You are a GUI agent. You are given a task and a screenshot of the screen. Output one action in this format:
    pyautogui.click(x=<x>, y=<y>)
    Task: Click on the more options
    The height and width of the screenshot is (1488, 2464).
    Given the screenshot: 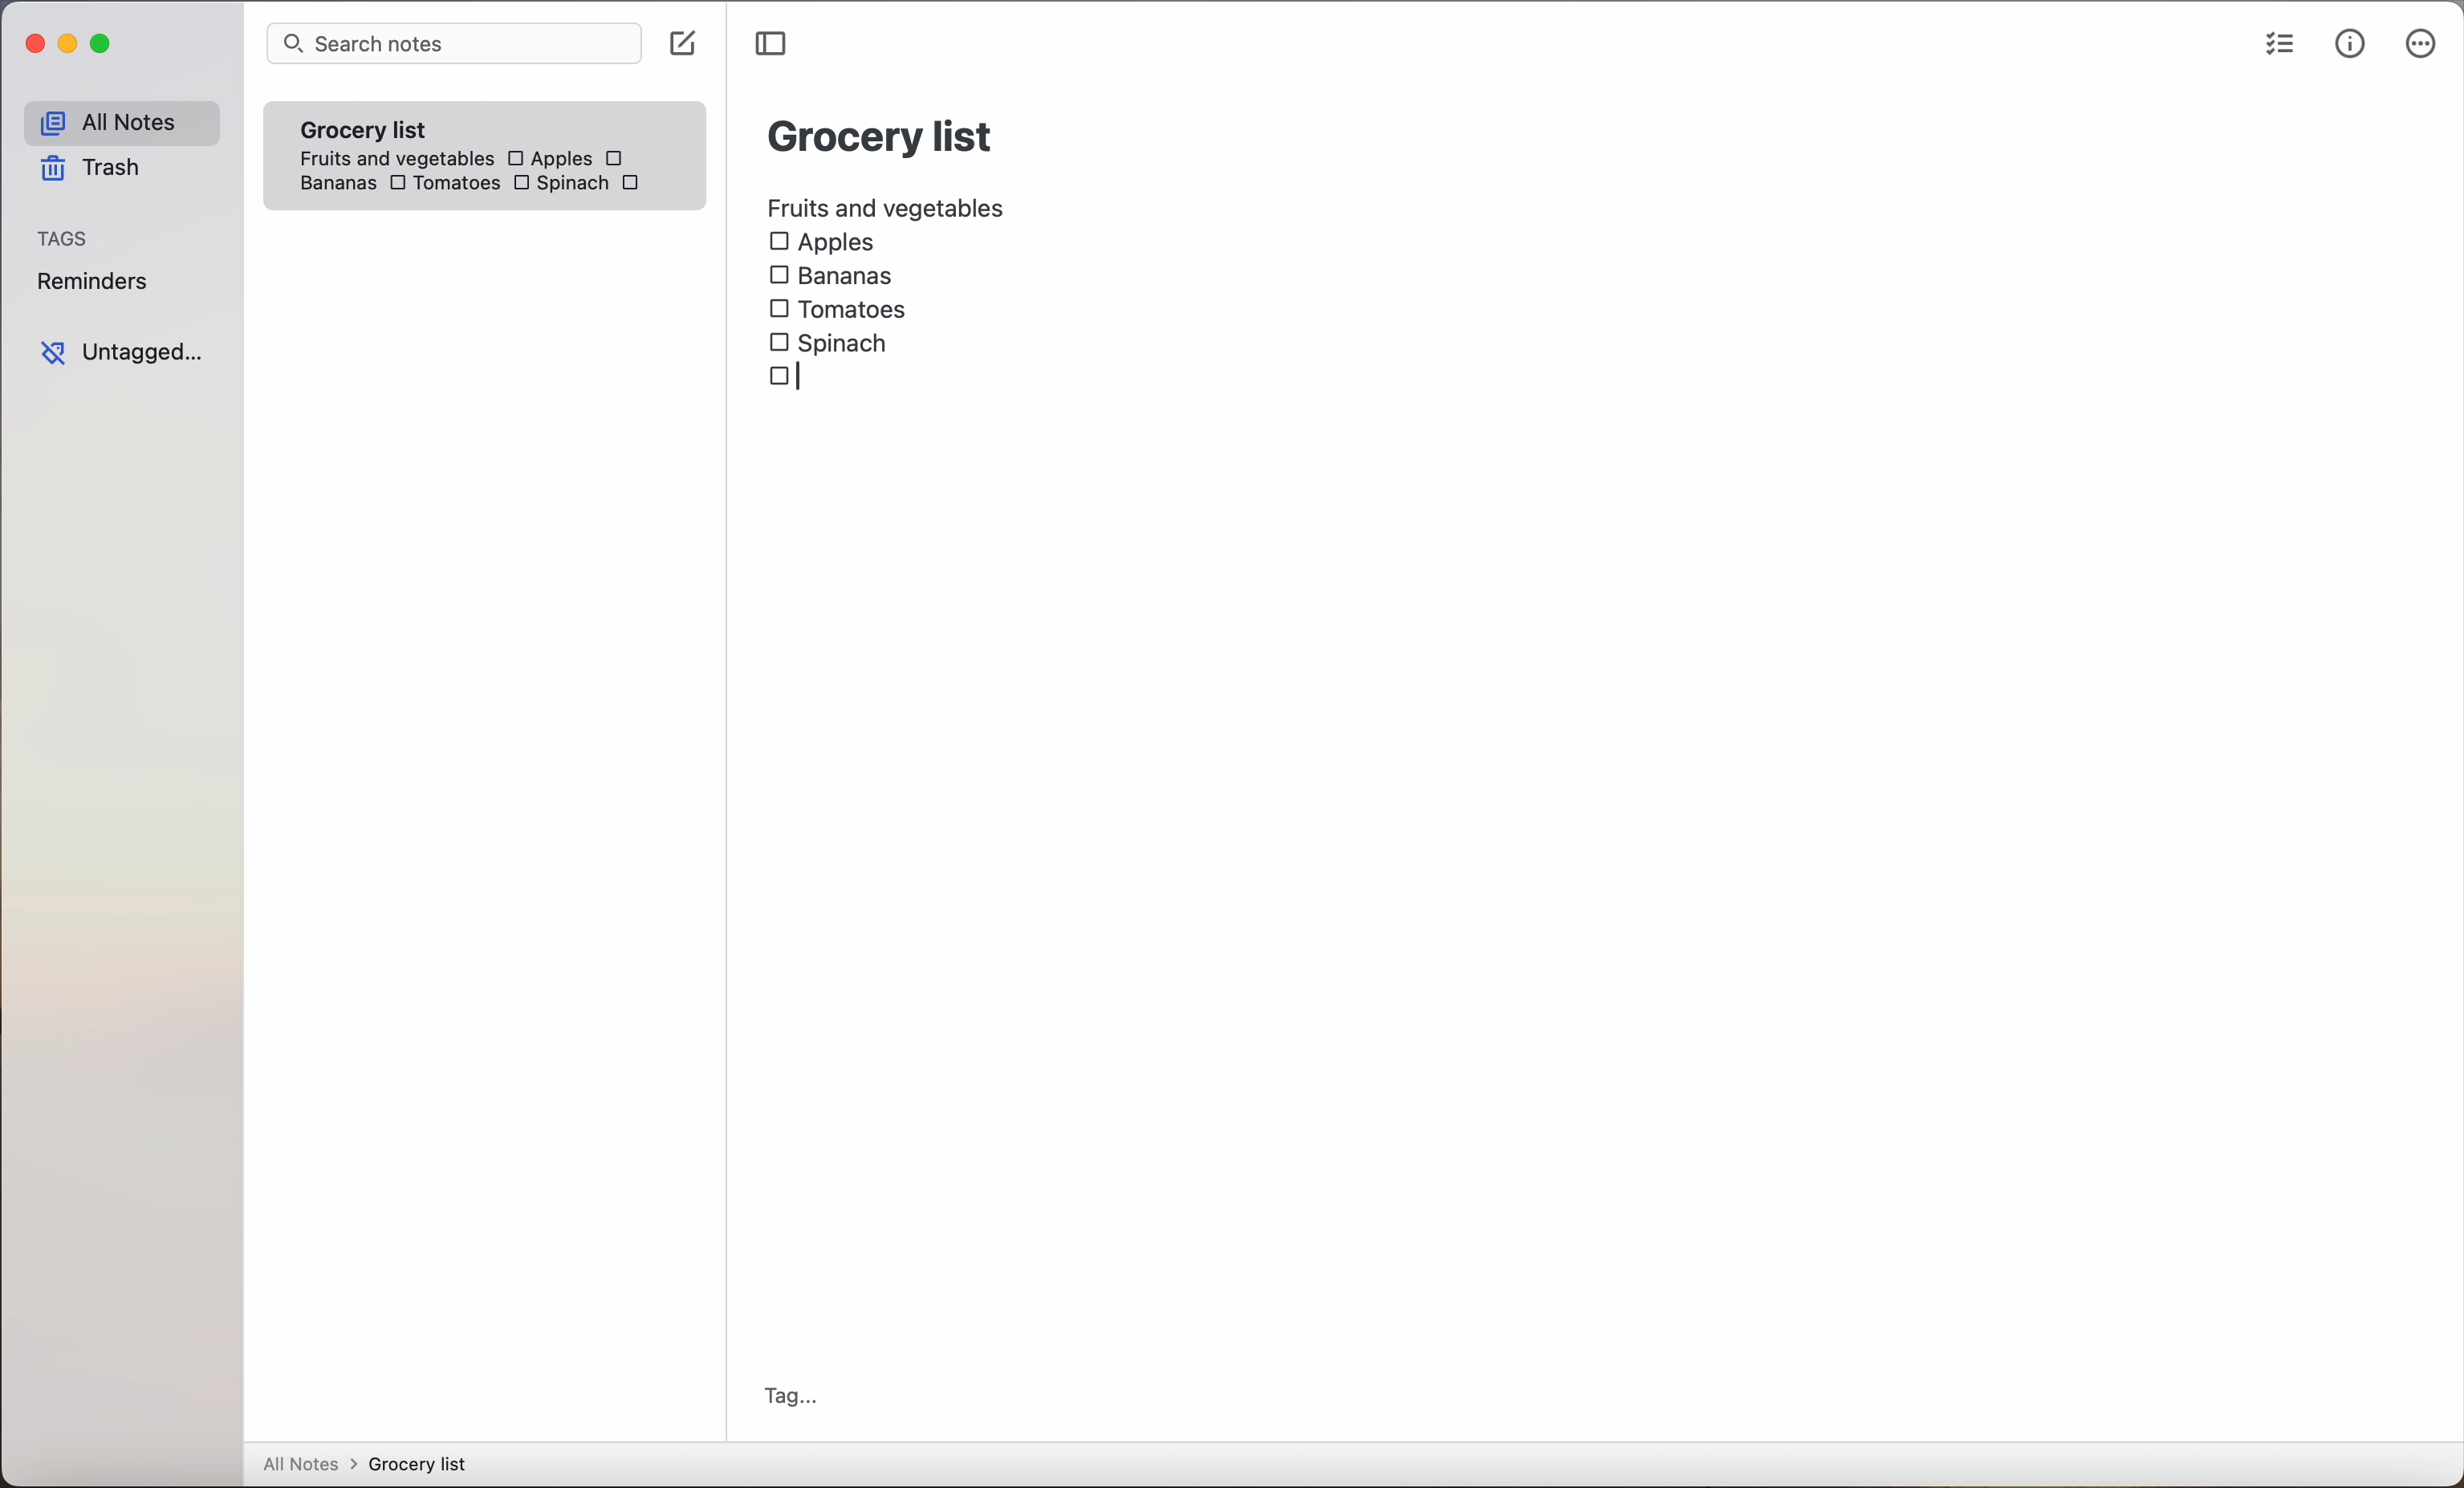 What is the action you would take?
    pyautogui.click(x=2421, y=48)
    